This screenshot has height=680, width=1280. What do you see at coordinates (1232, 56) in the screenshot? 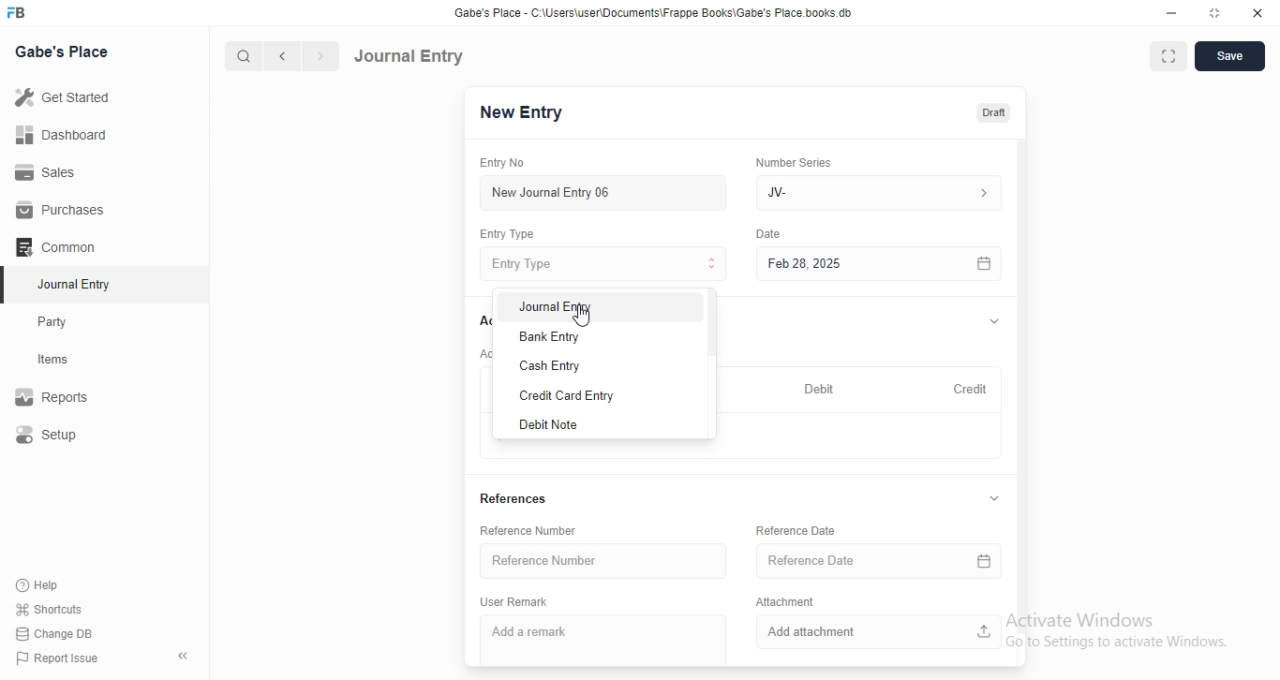
I see `save` at bounding box center [1232, 56].